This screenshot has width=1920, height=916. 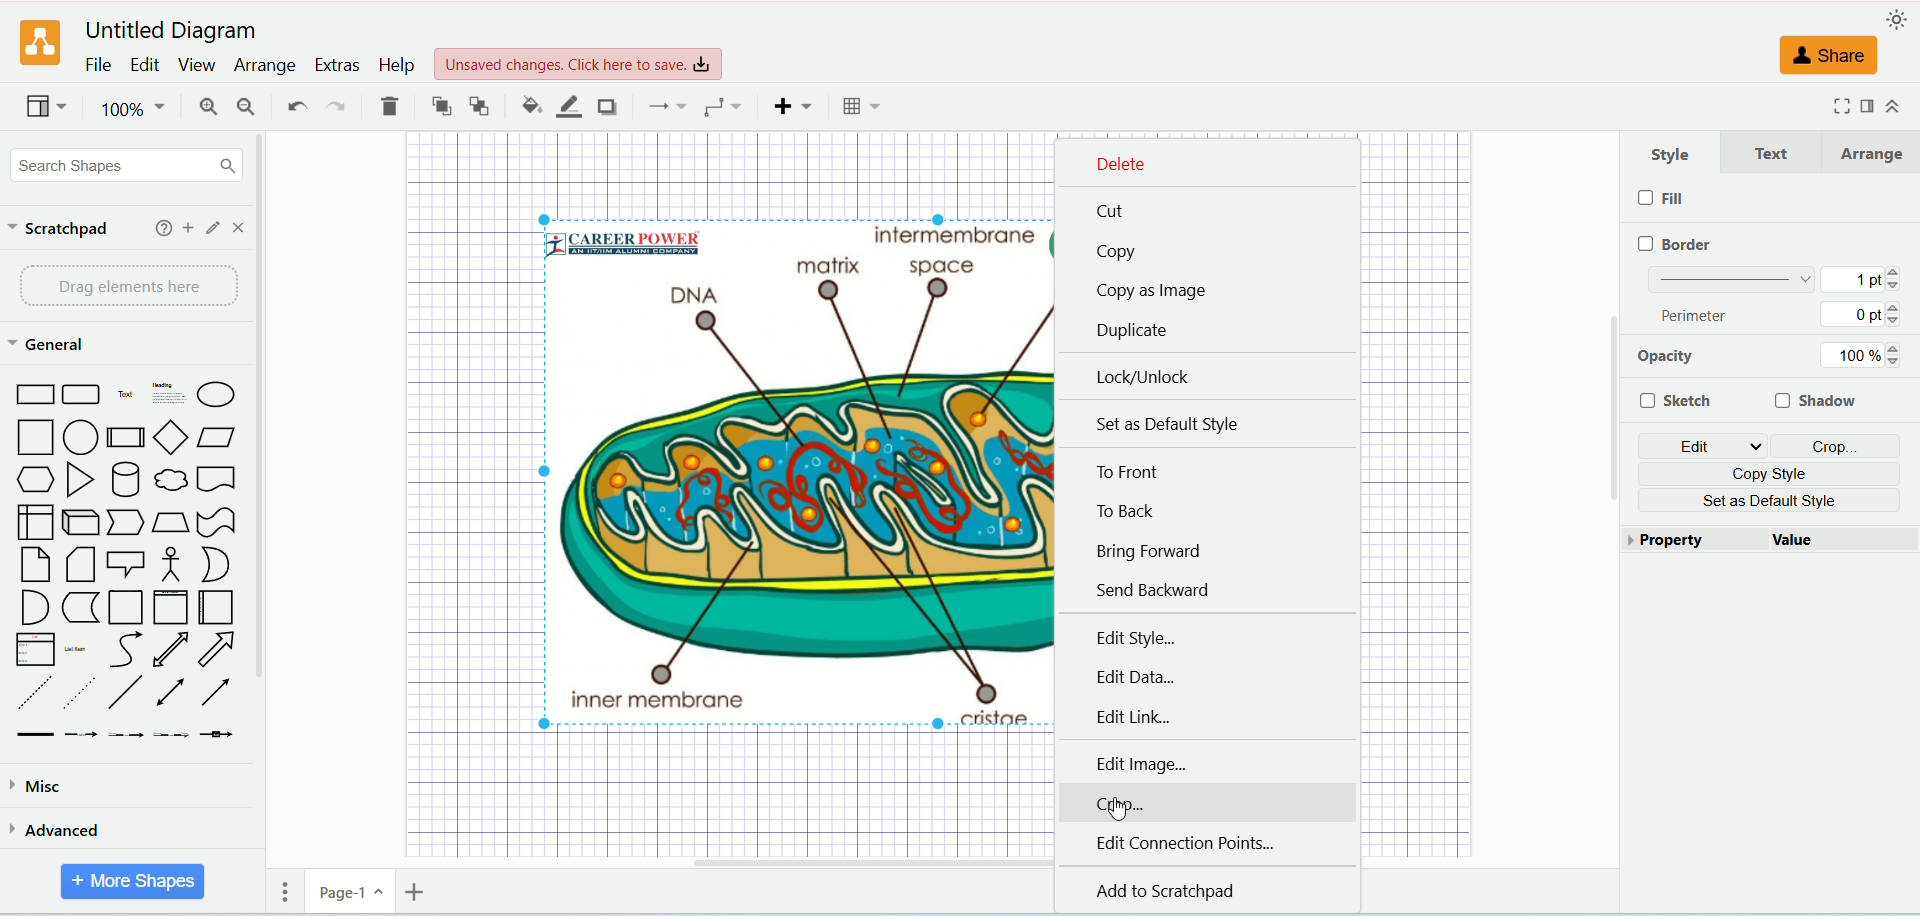 What do you see at coordinates (216, 524) in the screenshot?
I see `Tape` at bounding box center [216, 524].